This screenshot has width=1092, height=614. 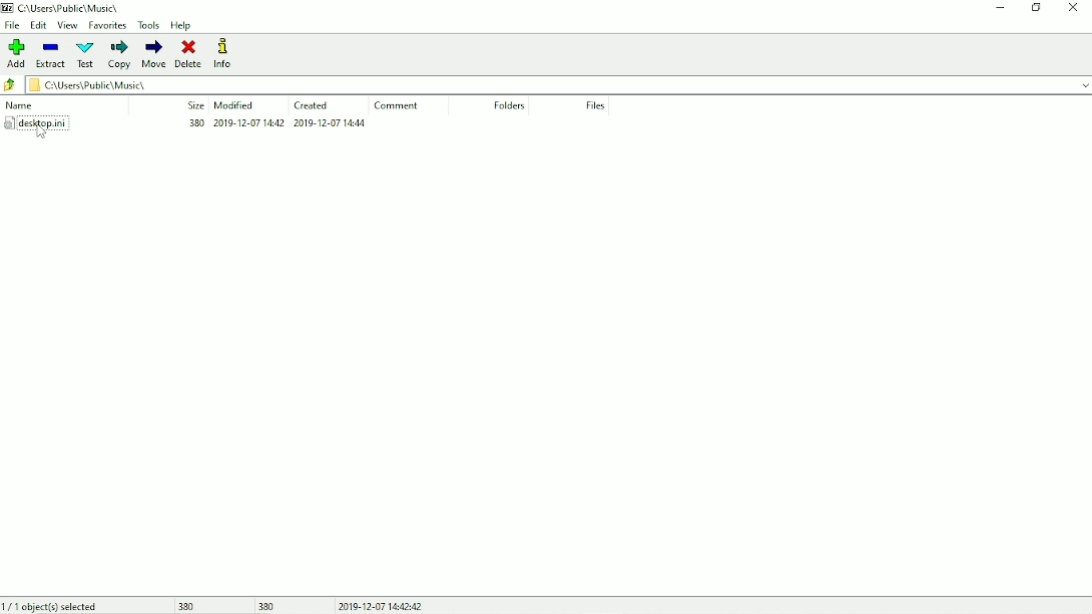 What do you see at coordinates (16, 53) in the screenshot?
I see `Add` at bounding box center [16, 53].